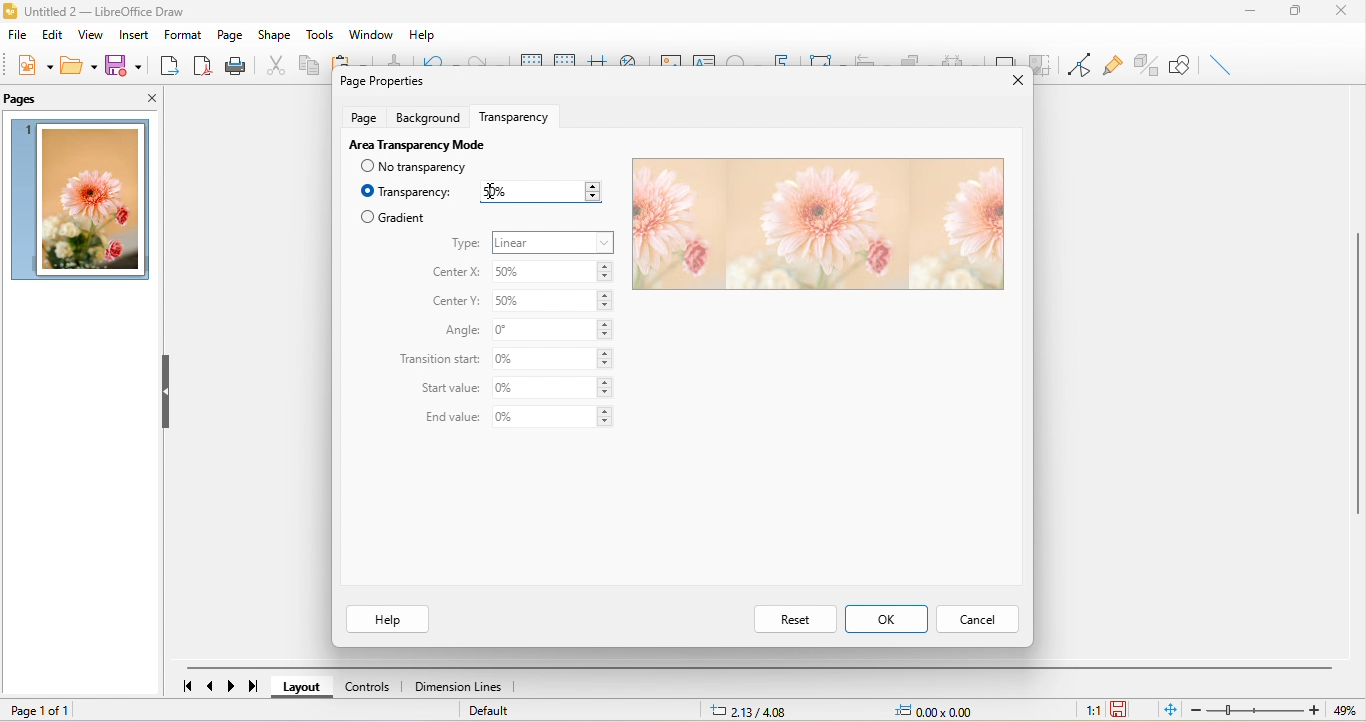  What do you see at coordinates (976, 621) in the screenshot?
I see `cancel` at bounding box center [976, 621].